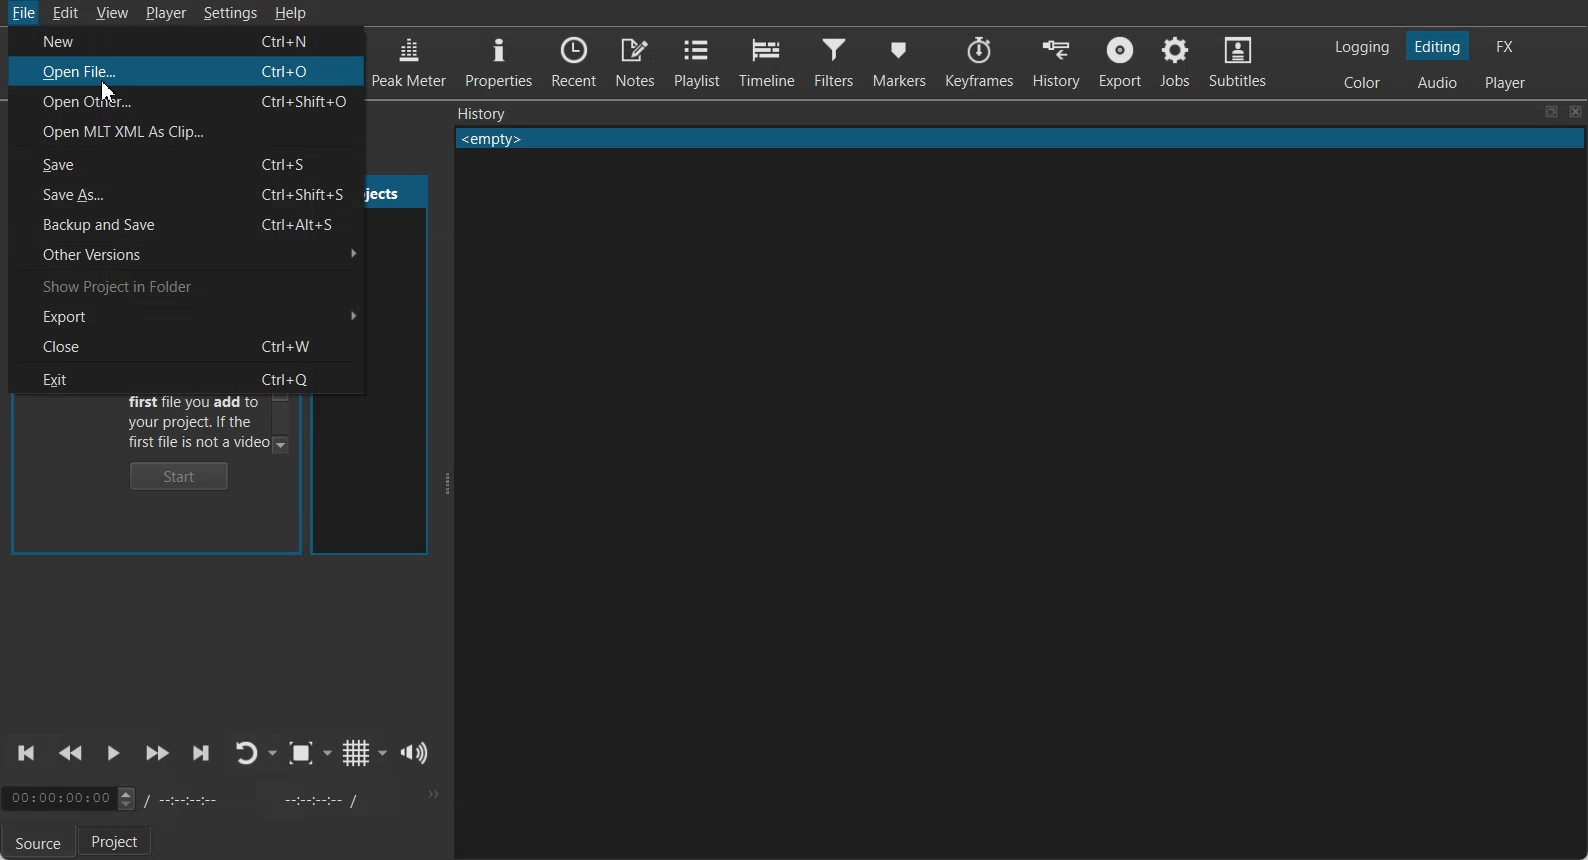 The image size is (1588, 860). Describe the element at coordinates (185, 253) in the screenshot. I see `Other Versions` at that location.